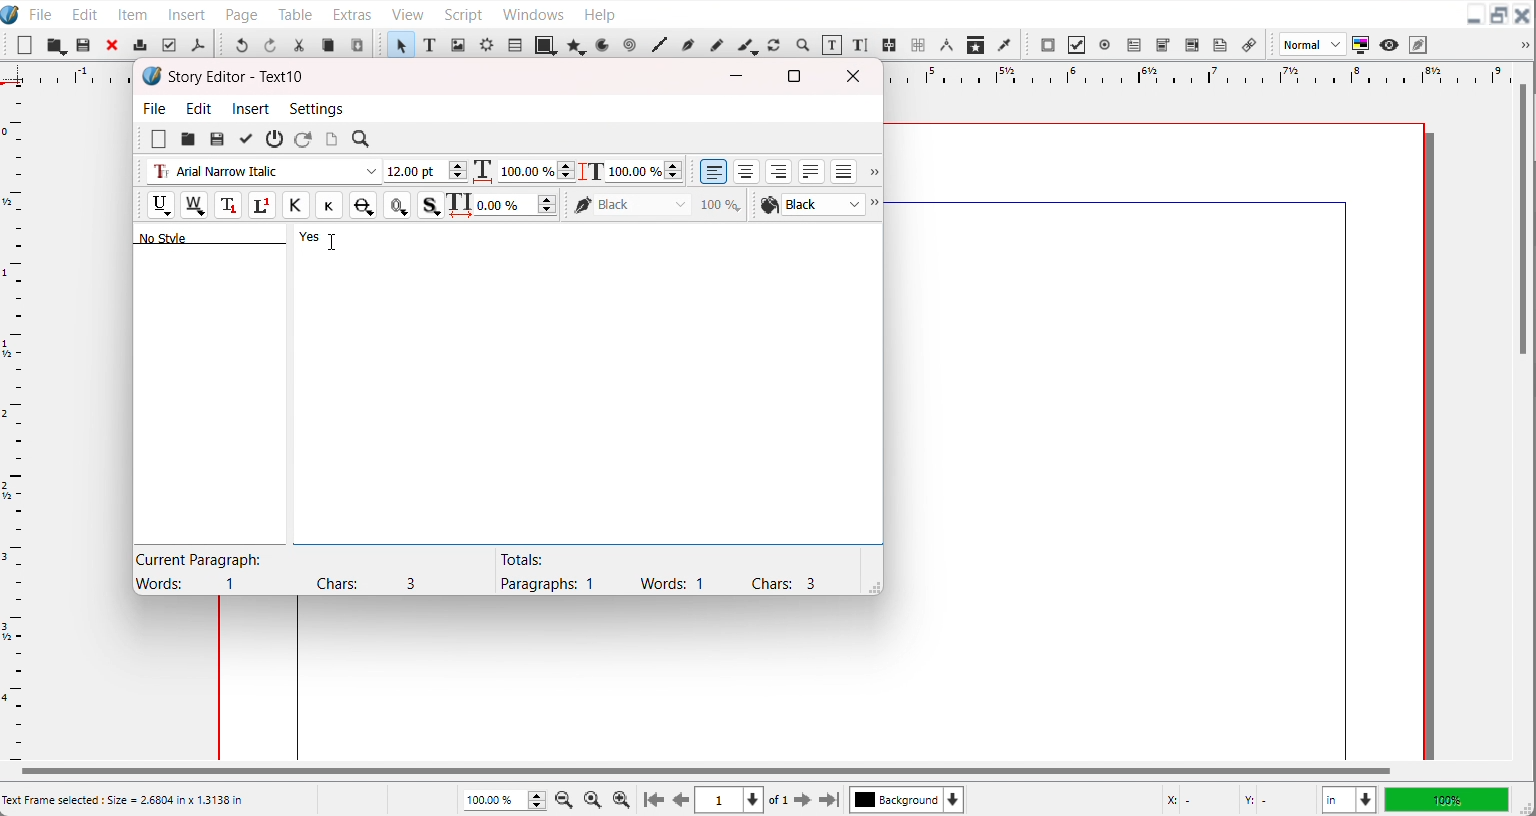  I want to click on Image preview quality, so click(1313, 44).